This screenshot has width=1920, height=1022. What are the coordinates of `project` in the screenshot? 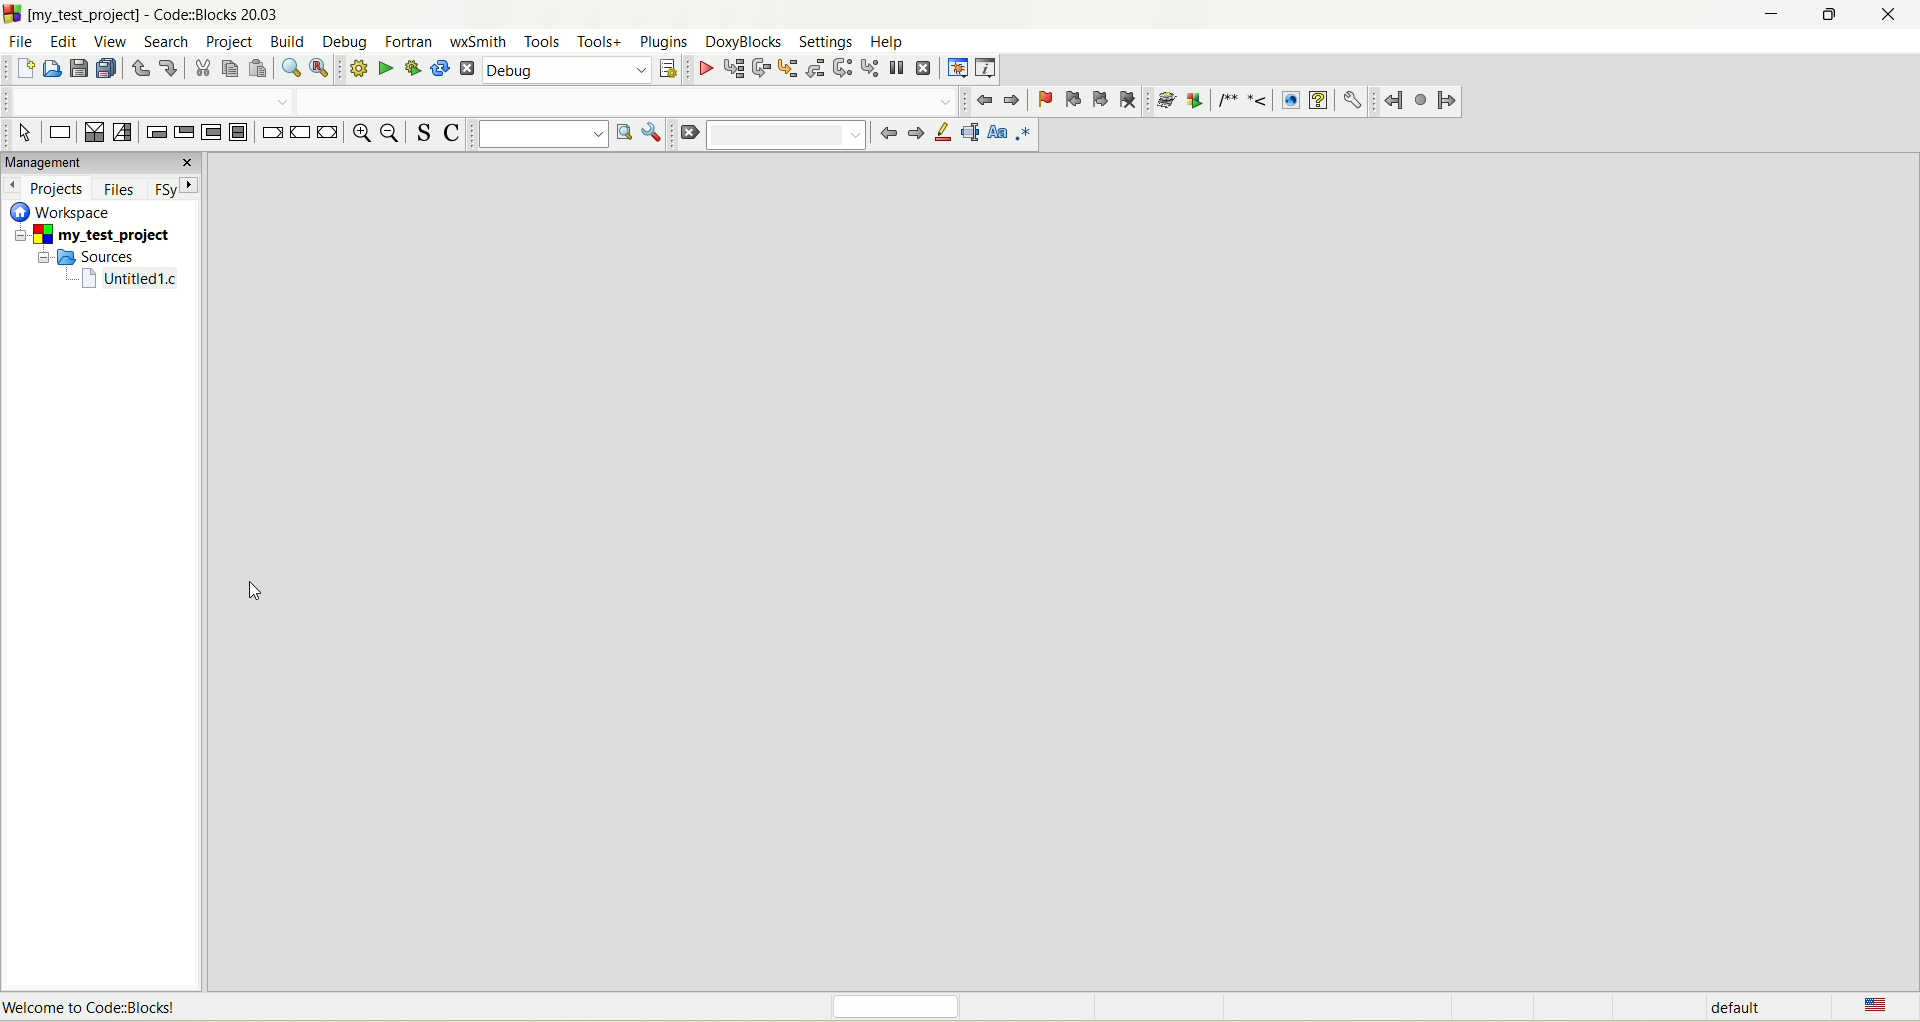 It's located at (232, 41).